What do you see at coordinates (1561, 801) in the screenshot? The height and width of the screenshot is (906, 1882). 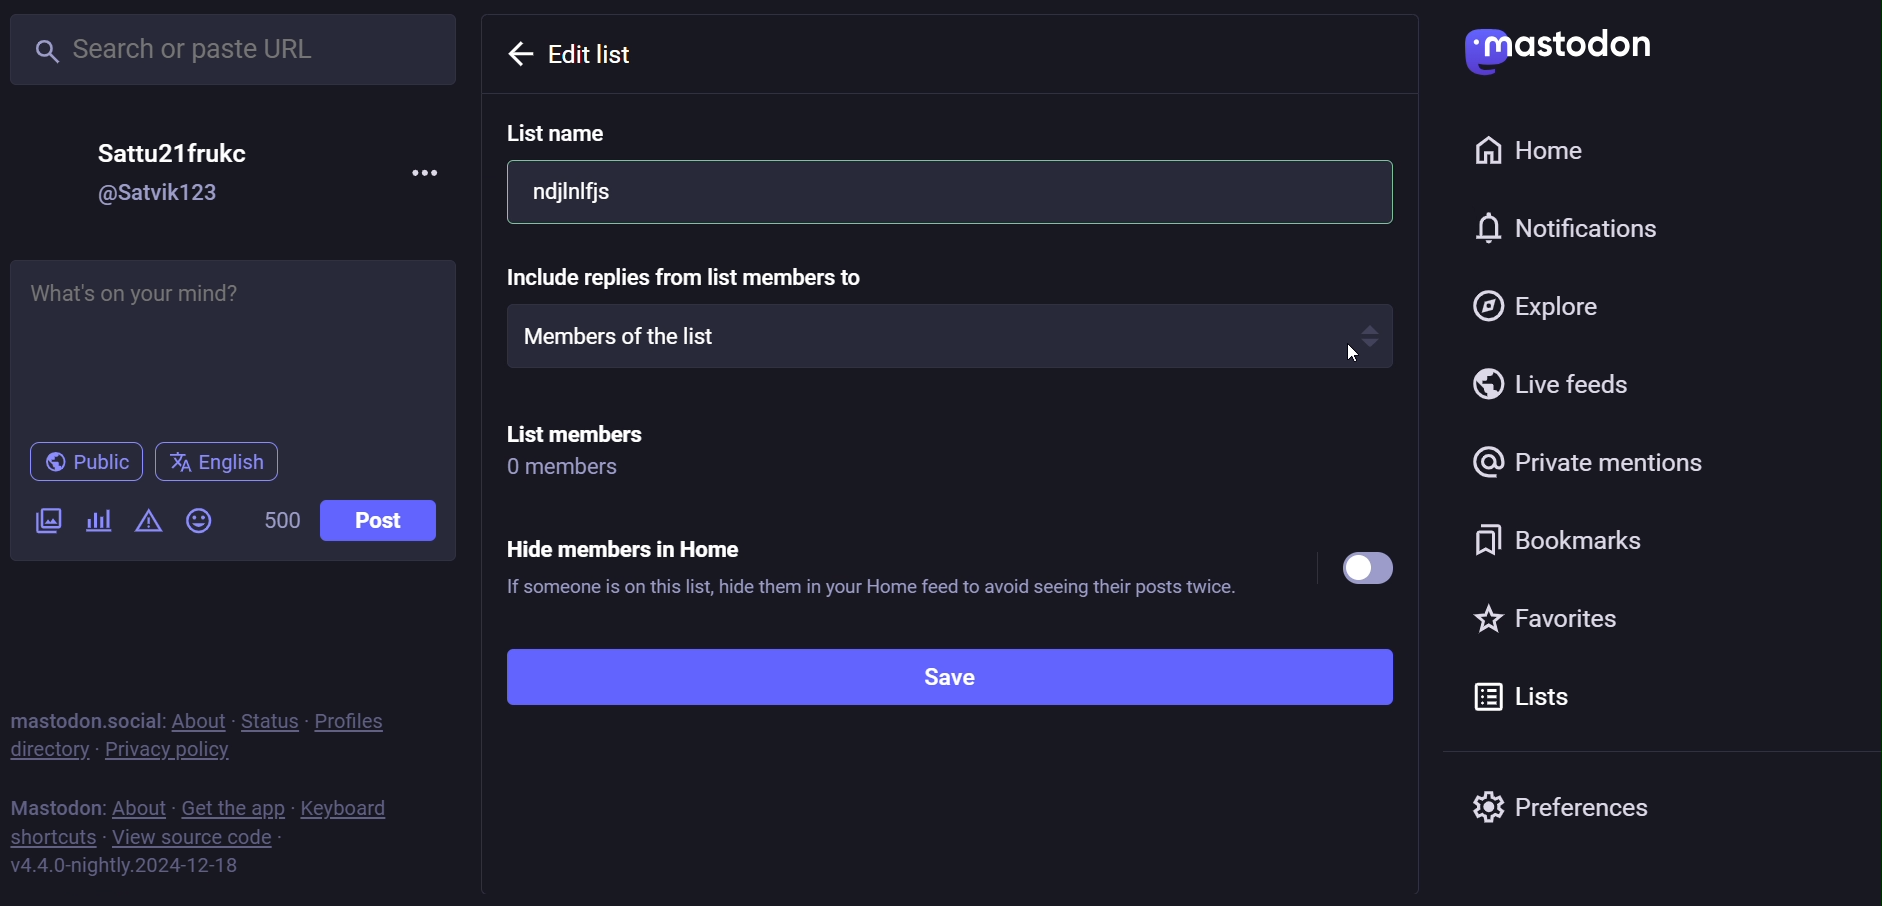 I see `preferences` at bounding box center [1561, 801].